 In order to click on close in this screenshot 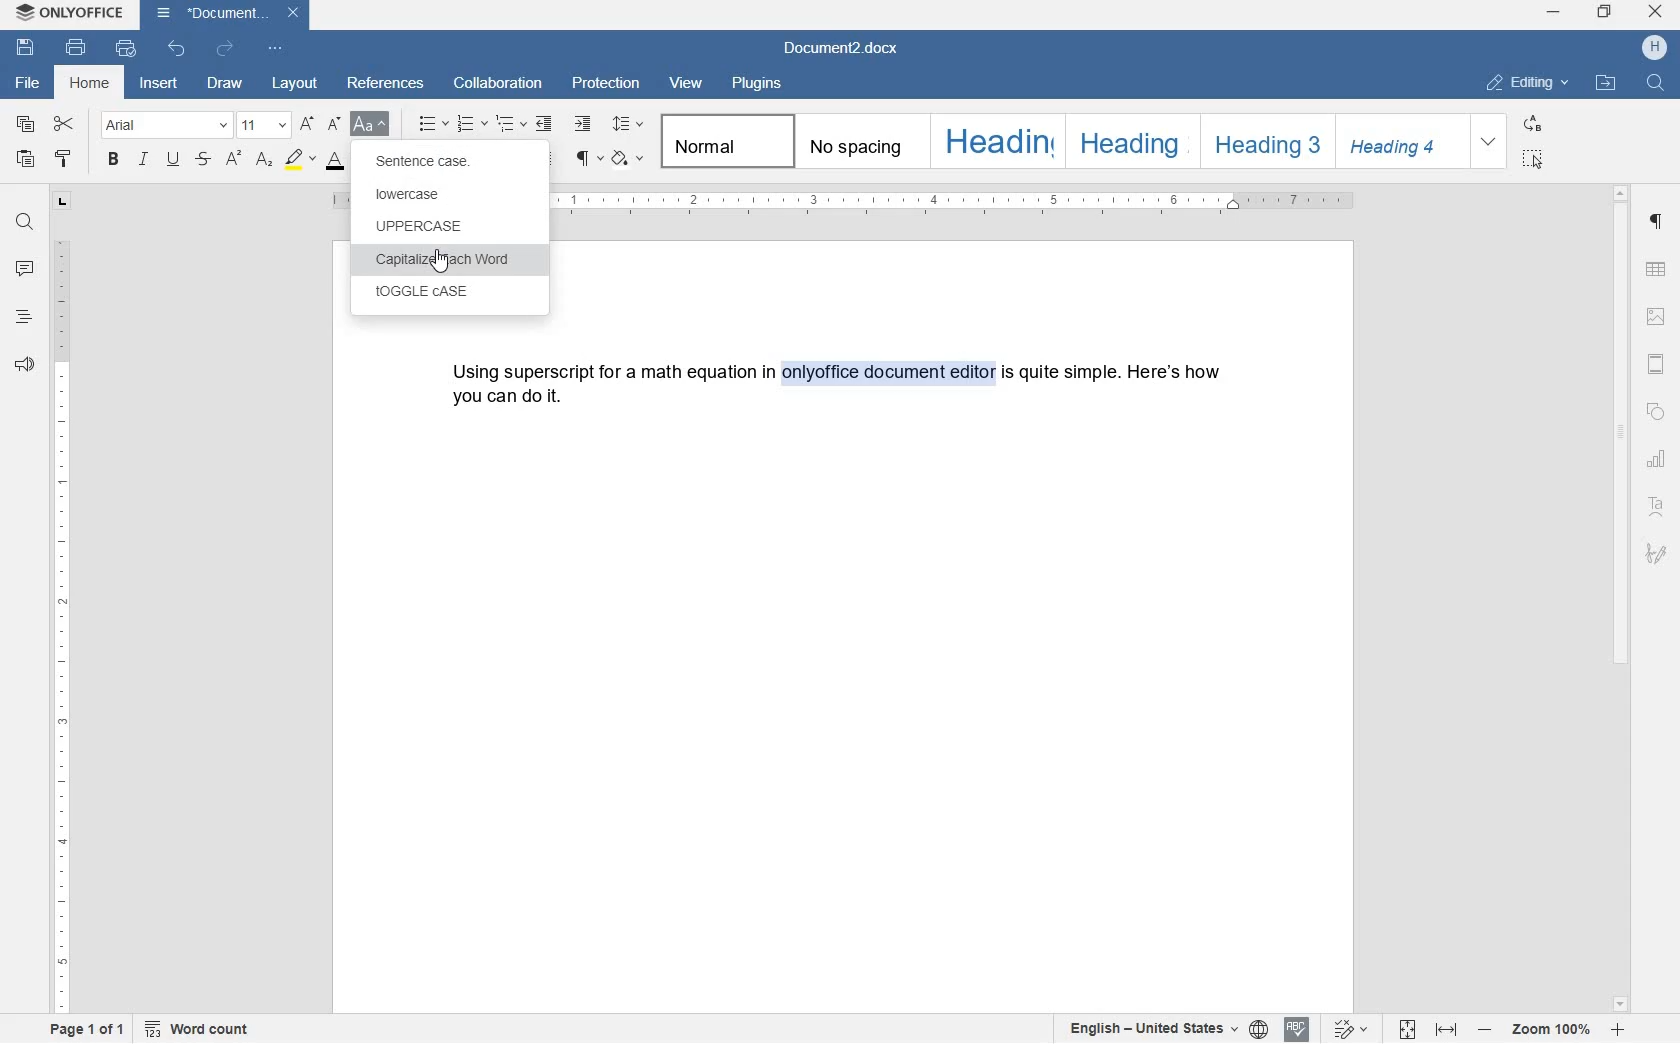, I will do `click(1655, 12)`.